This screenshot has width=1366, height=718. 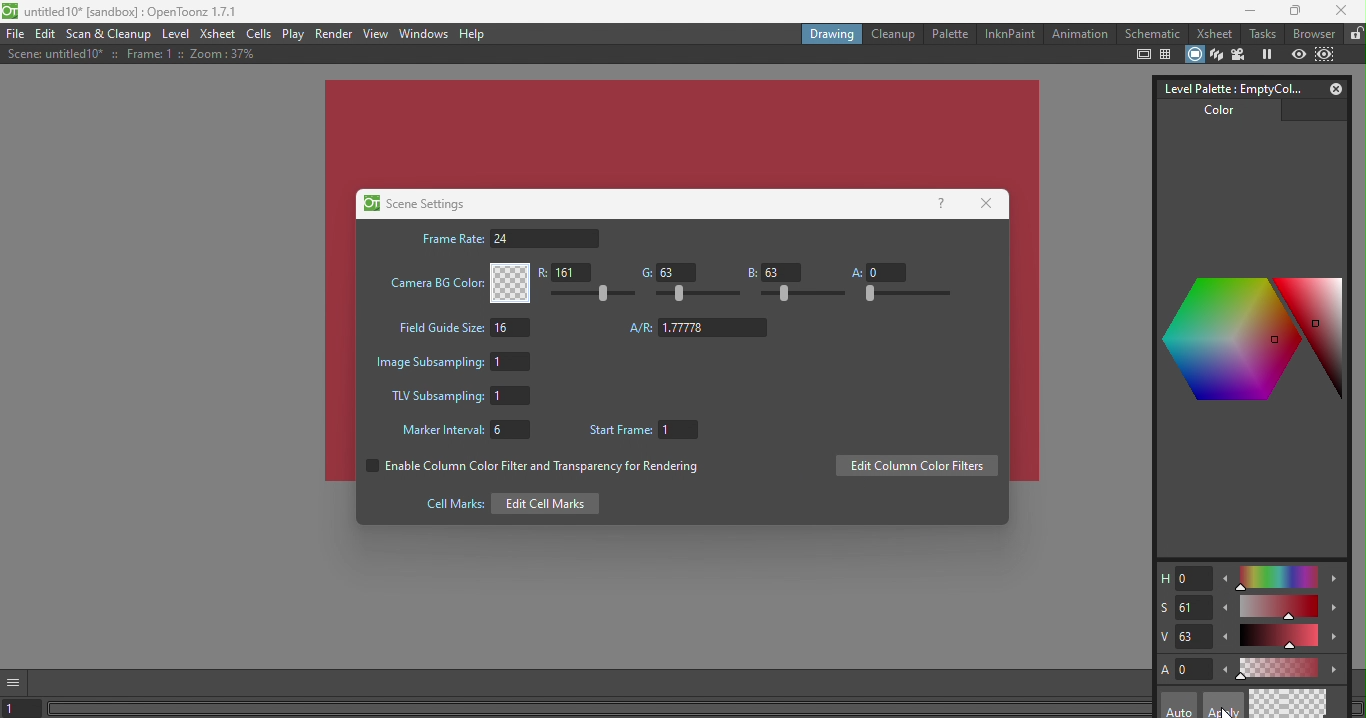 What do you see at coordinates (1280, 608) in the screenshot?
I see `Slide bar` at bounding box center [1280, 608].